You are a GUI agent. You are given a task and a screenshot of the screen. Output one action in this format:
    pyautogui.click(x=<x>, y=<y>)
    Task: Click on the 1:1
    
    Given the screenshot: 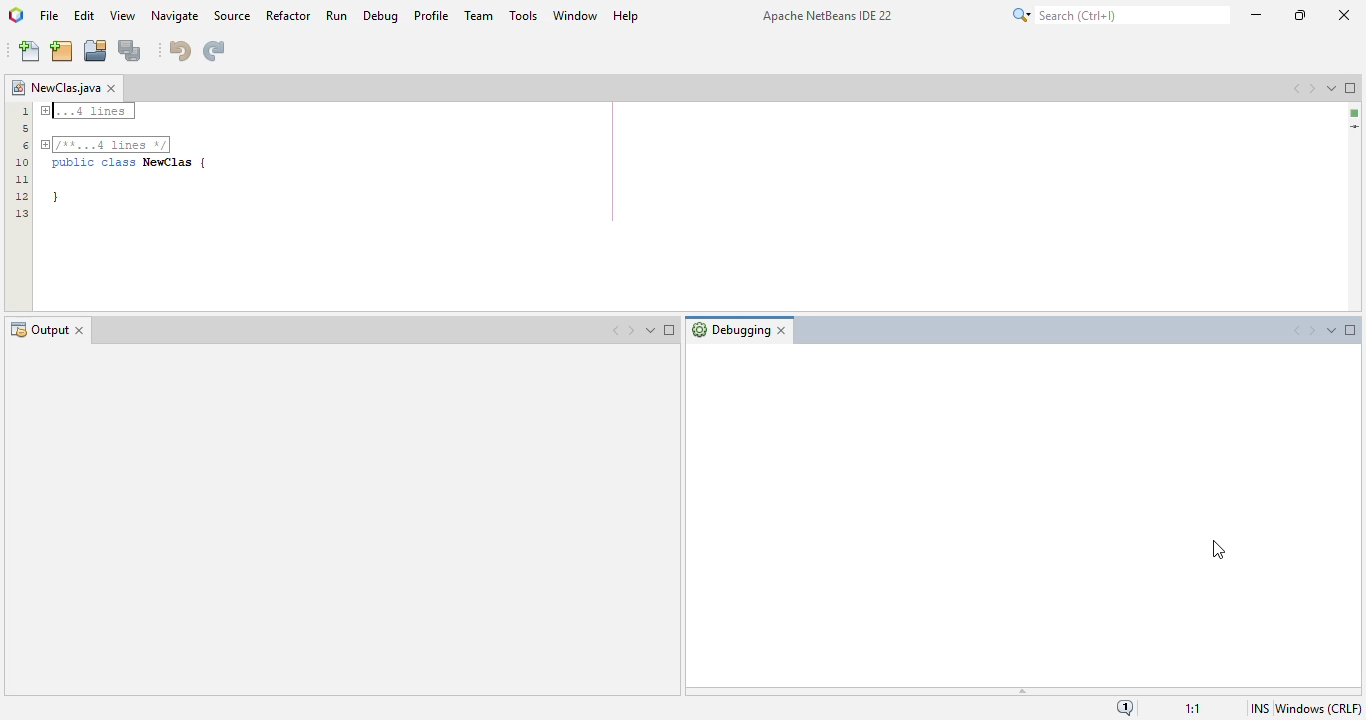 What is the action you would take?
    pyautogui.click(x=1195, y=706)
    